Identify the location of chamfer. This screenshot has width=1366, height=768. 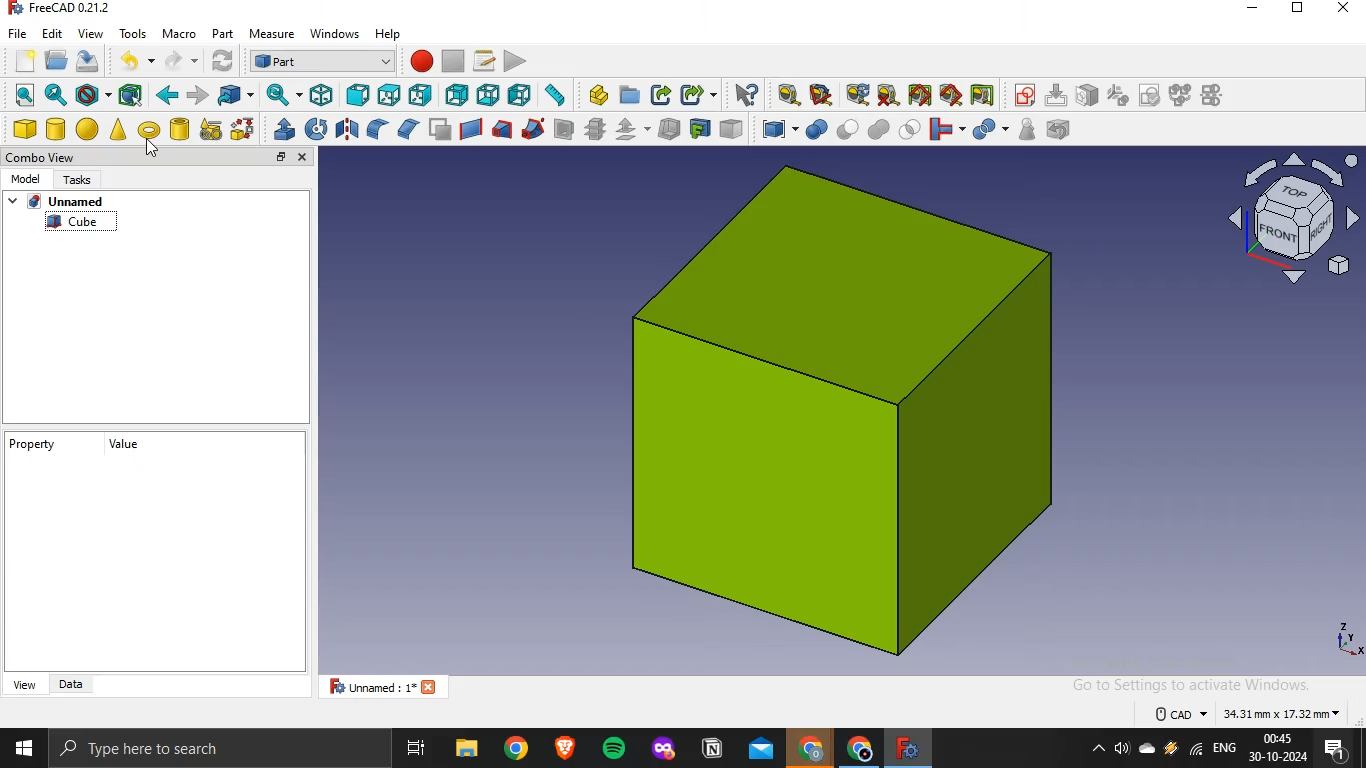
(406, 129).